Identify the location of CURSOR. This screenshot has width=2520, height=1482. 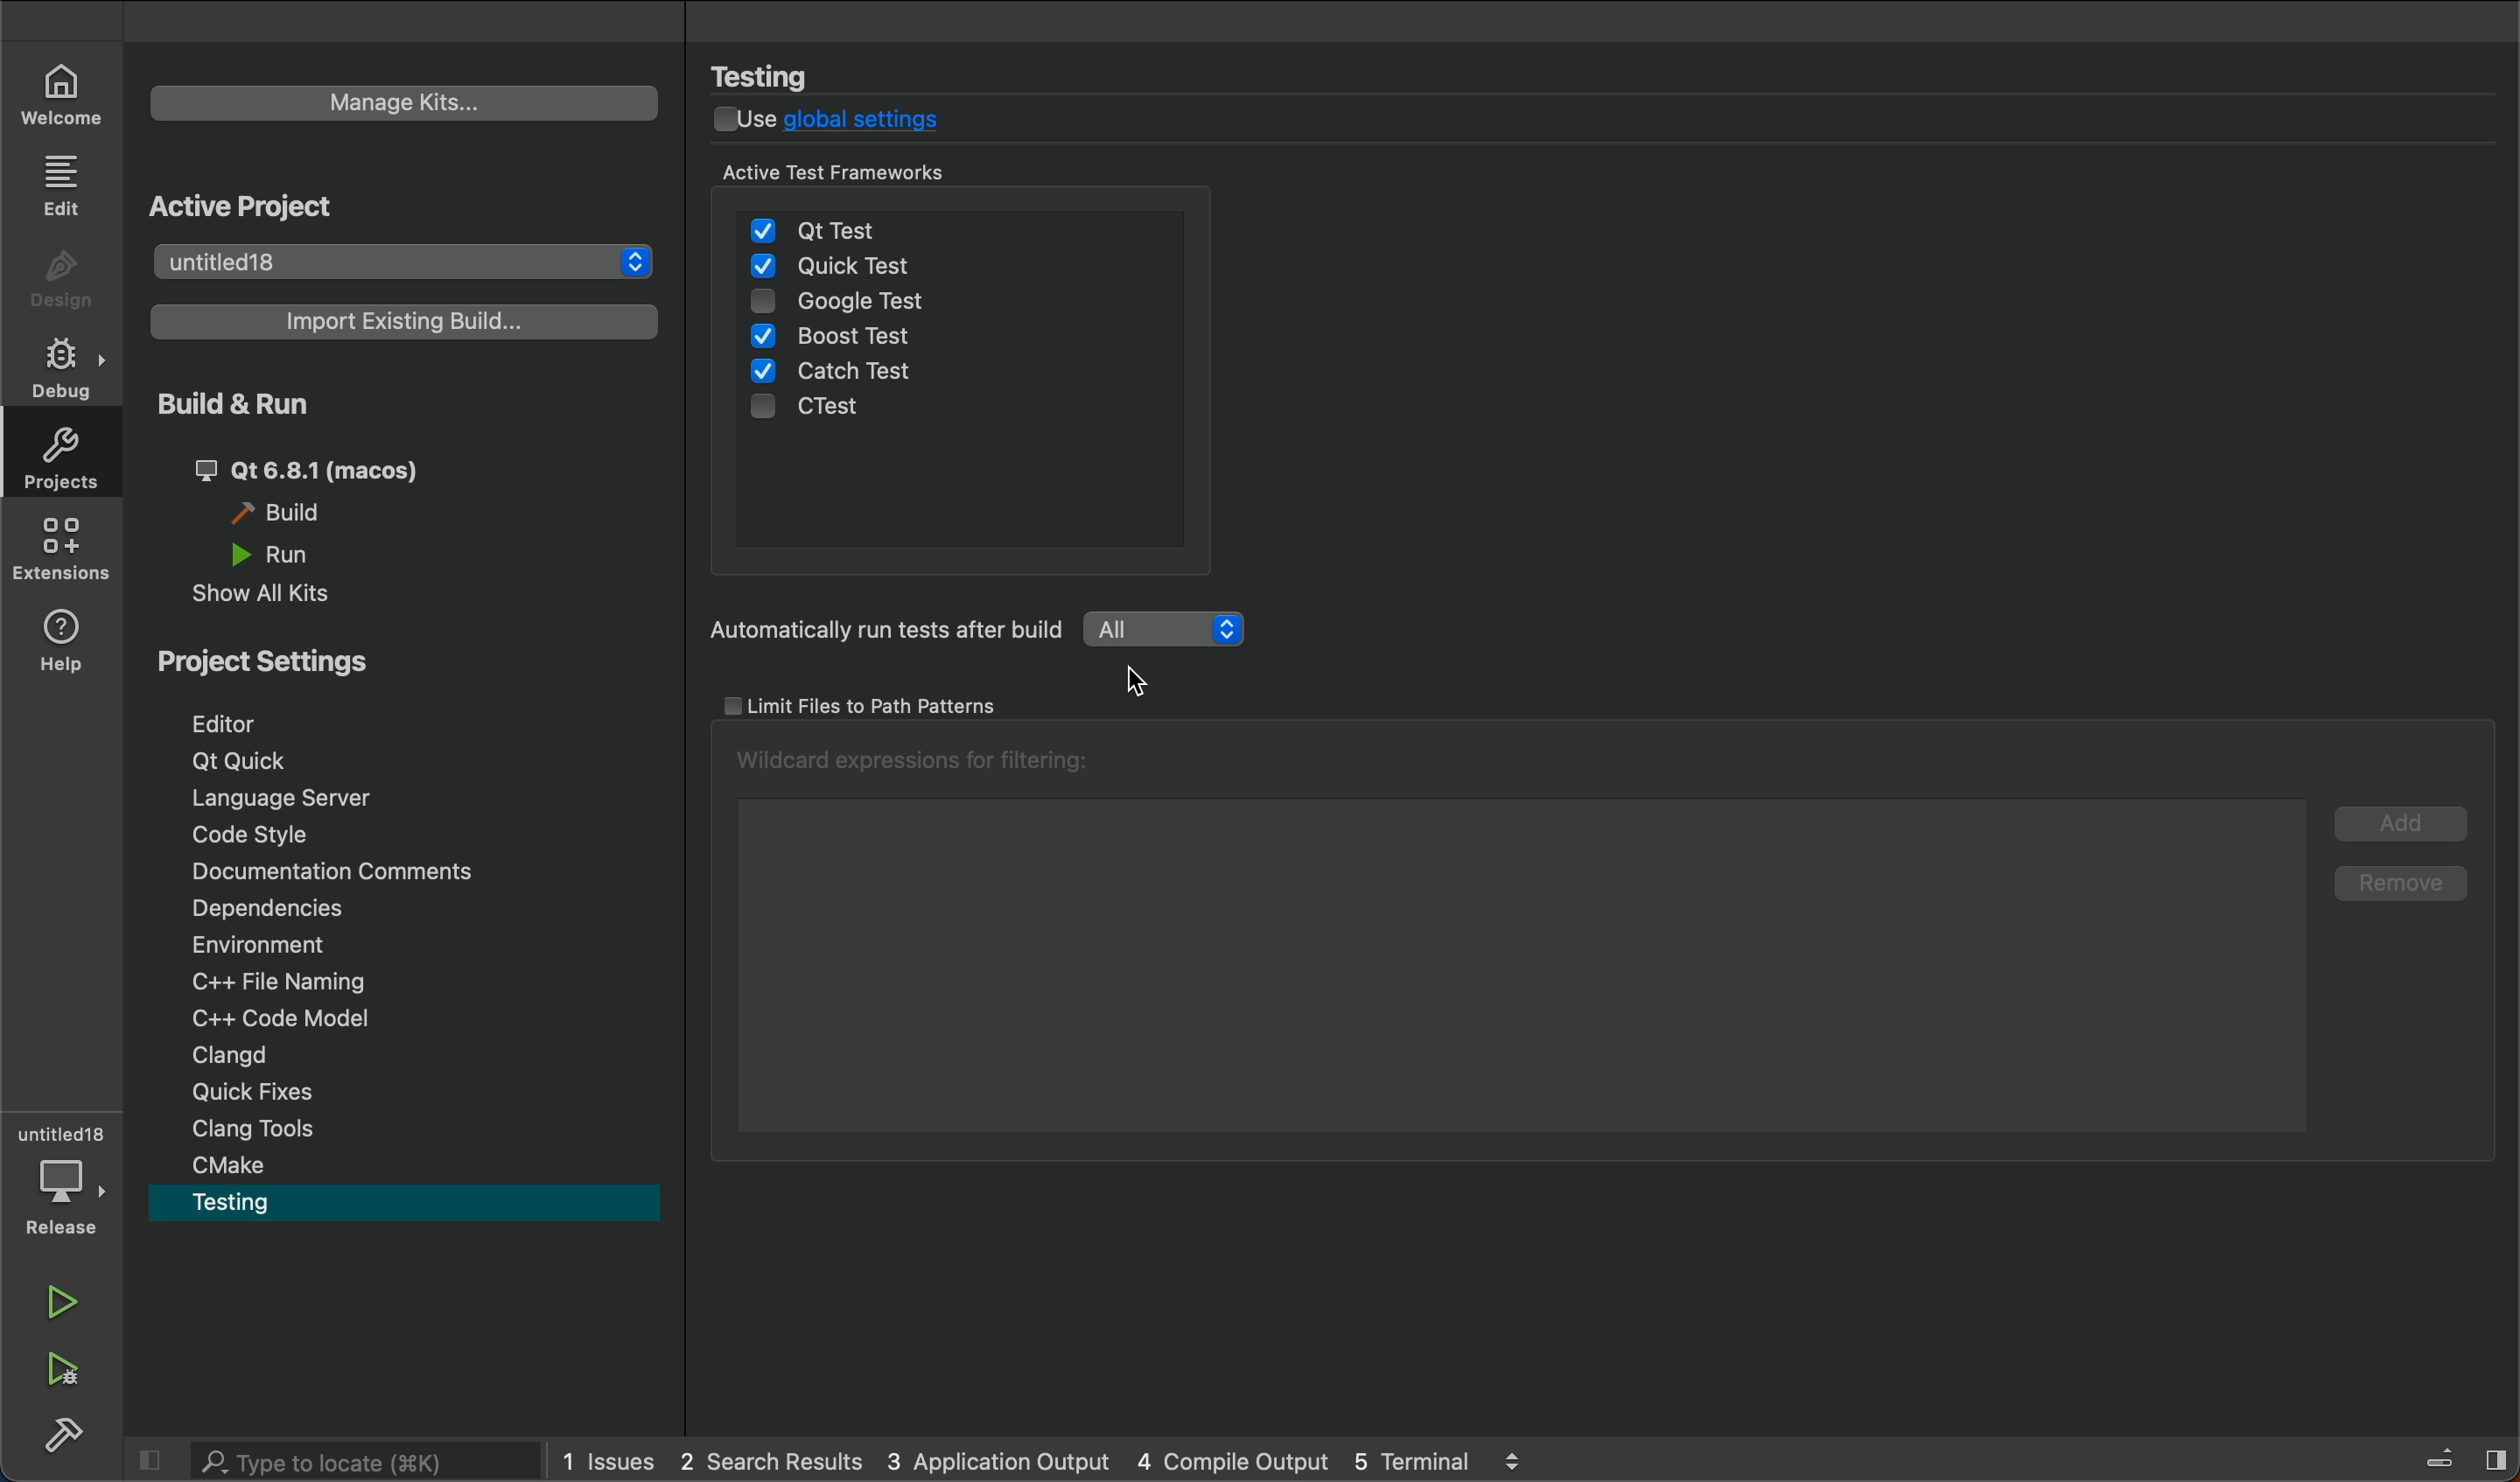
(1153, 682).